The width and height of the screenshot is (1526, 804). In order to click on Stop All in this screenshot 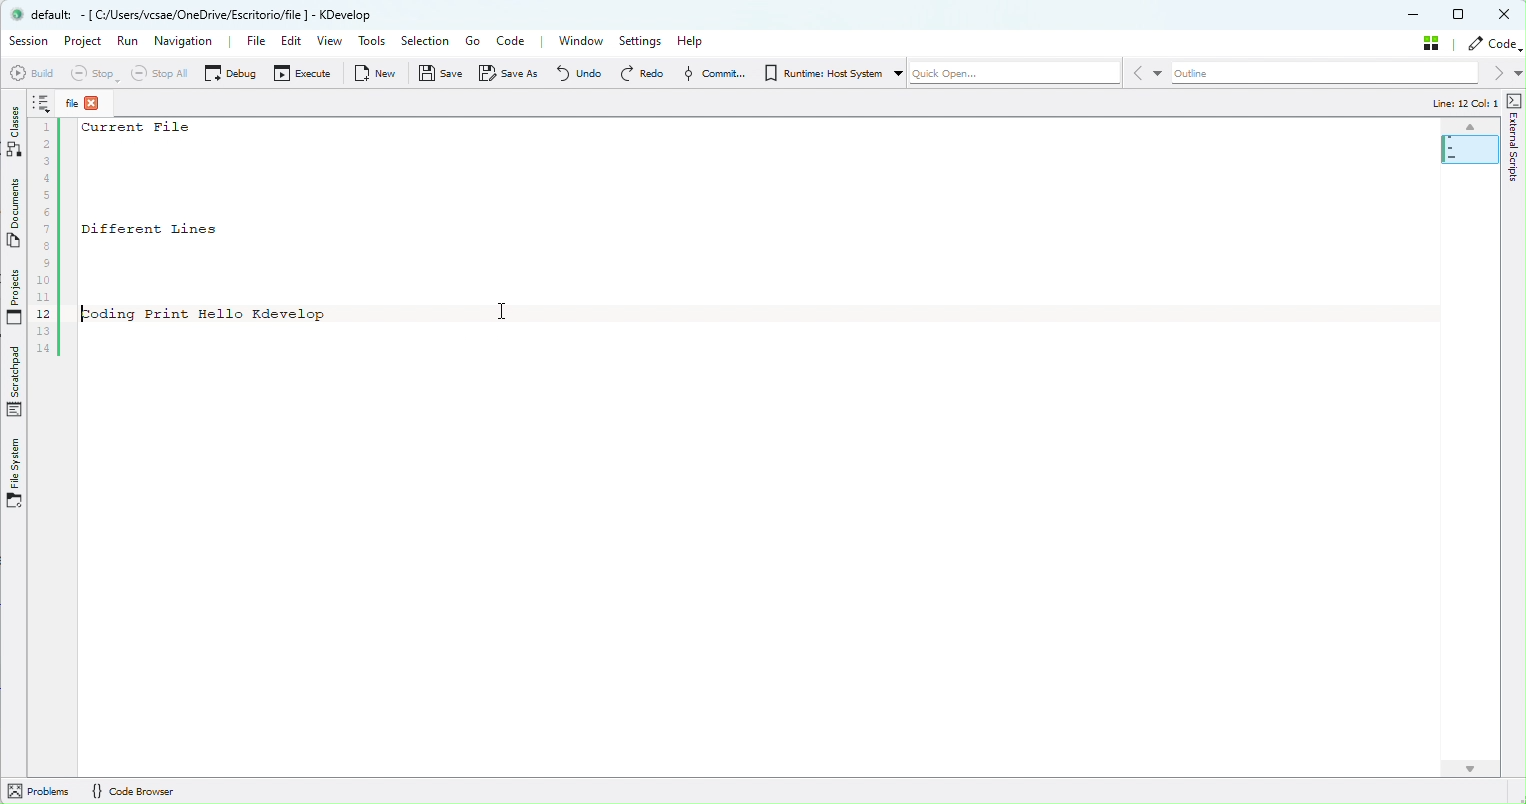, I will do `click(158, 75)`.